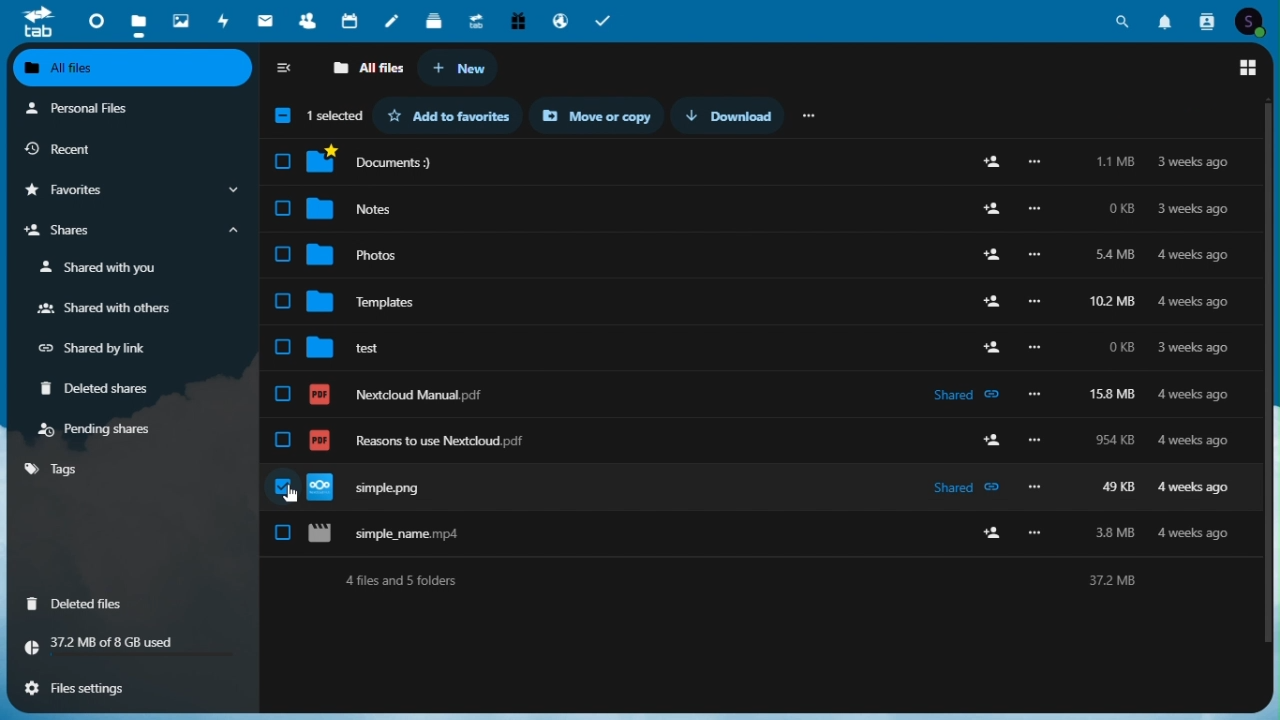 The width and height of the screenshot is (1280, 720). I want to click on simple_name.mp43.8MB 4 weeks ago, so click(762, 534).